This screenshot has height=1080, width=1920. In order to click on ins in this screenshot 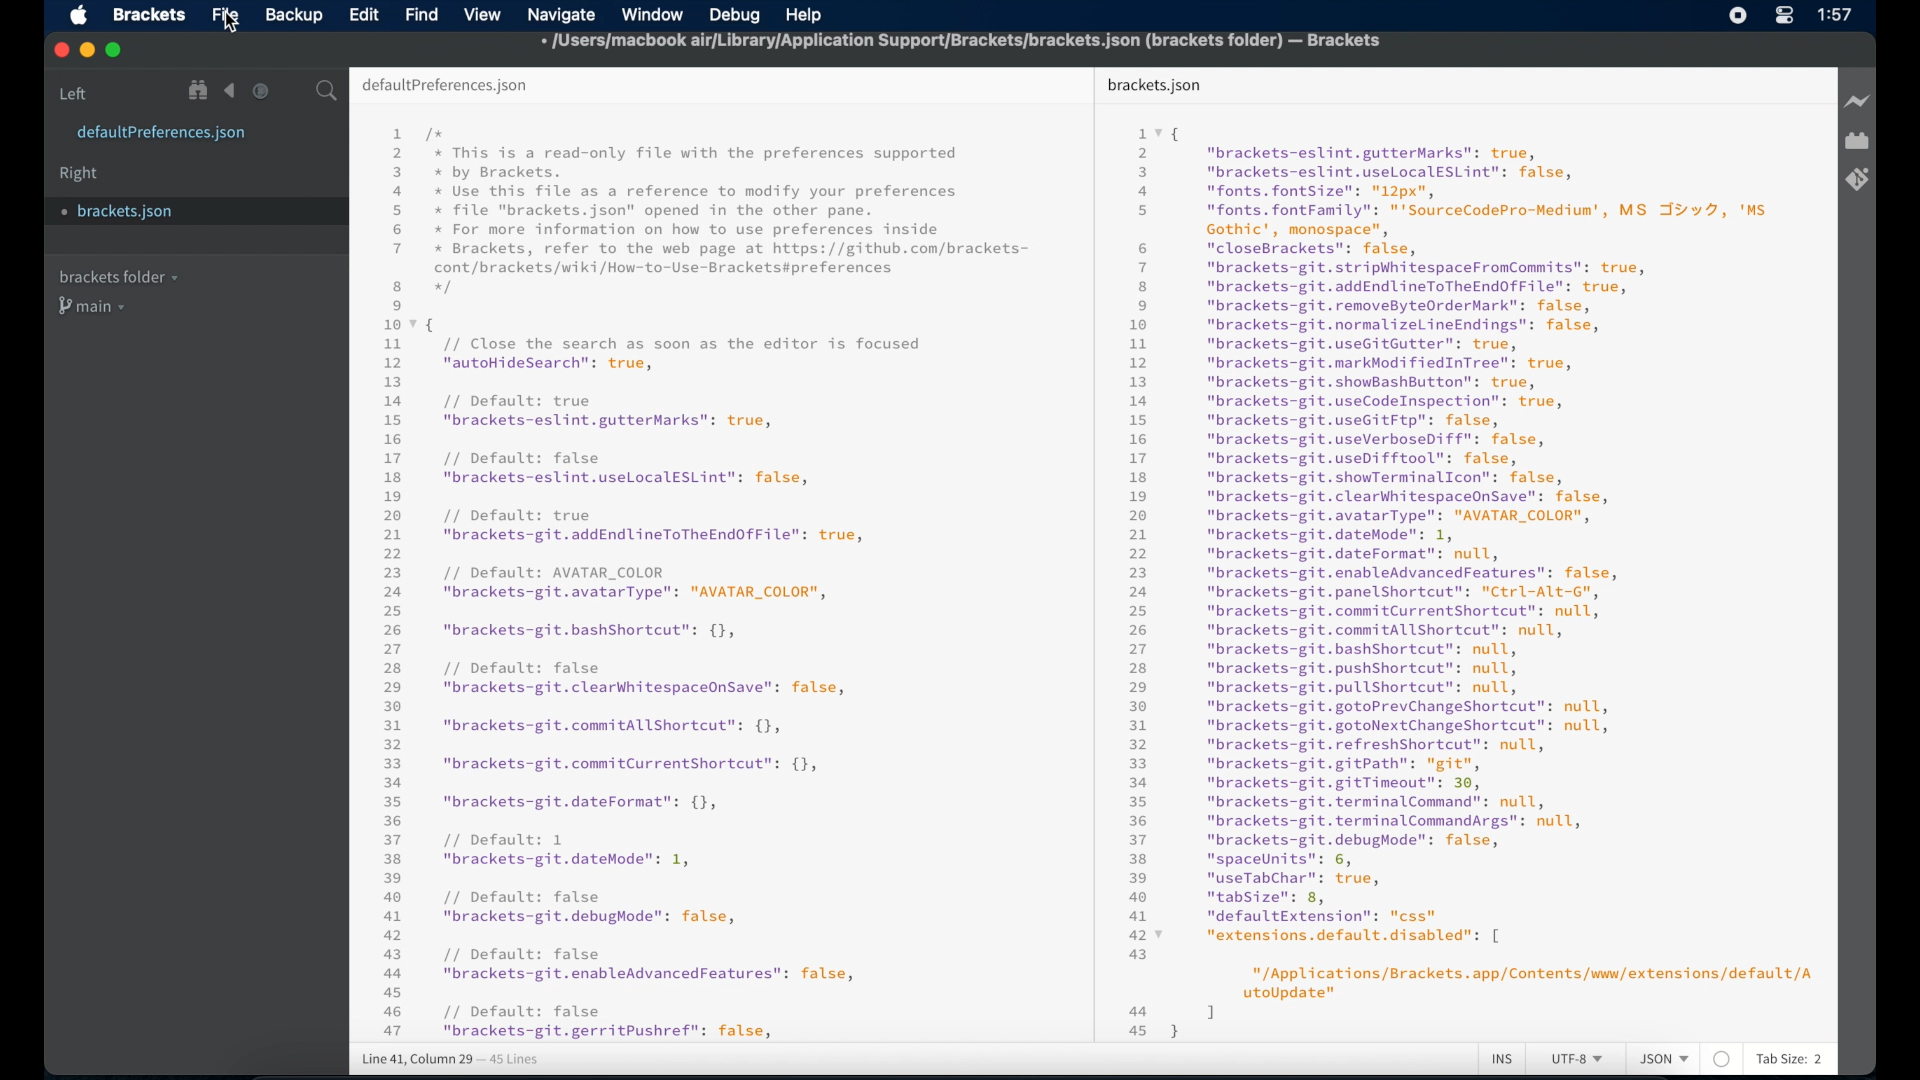, I will do `click(1503, 1060)`.